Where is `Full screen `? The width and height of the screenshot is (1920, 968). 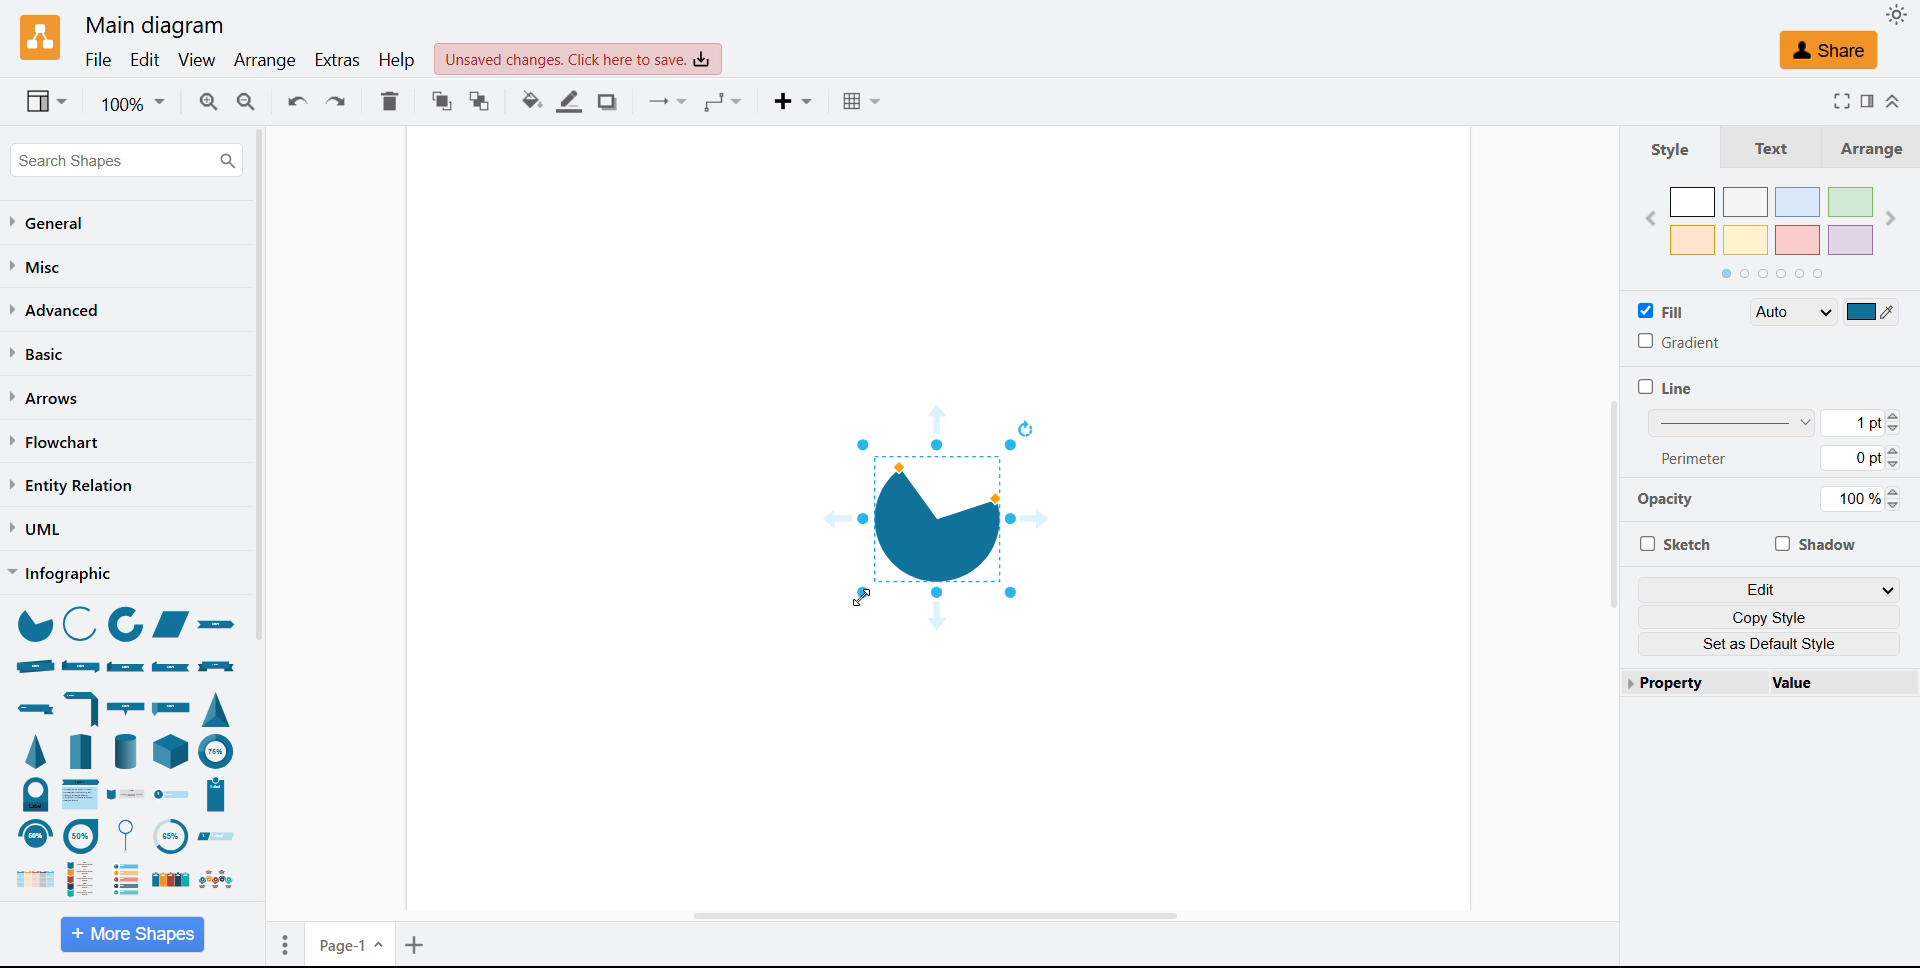
Full screen  is located at coordinates (1837, 100).